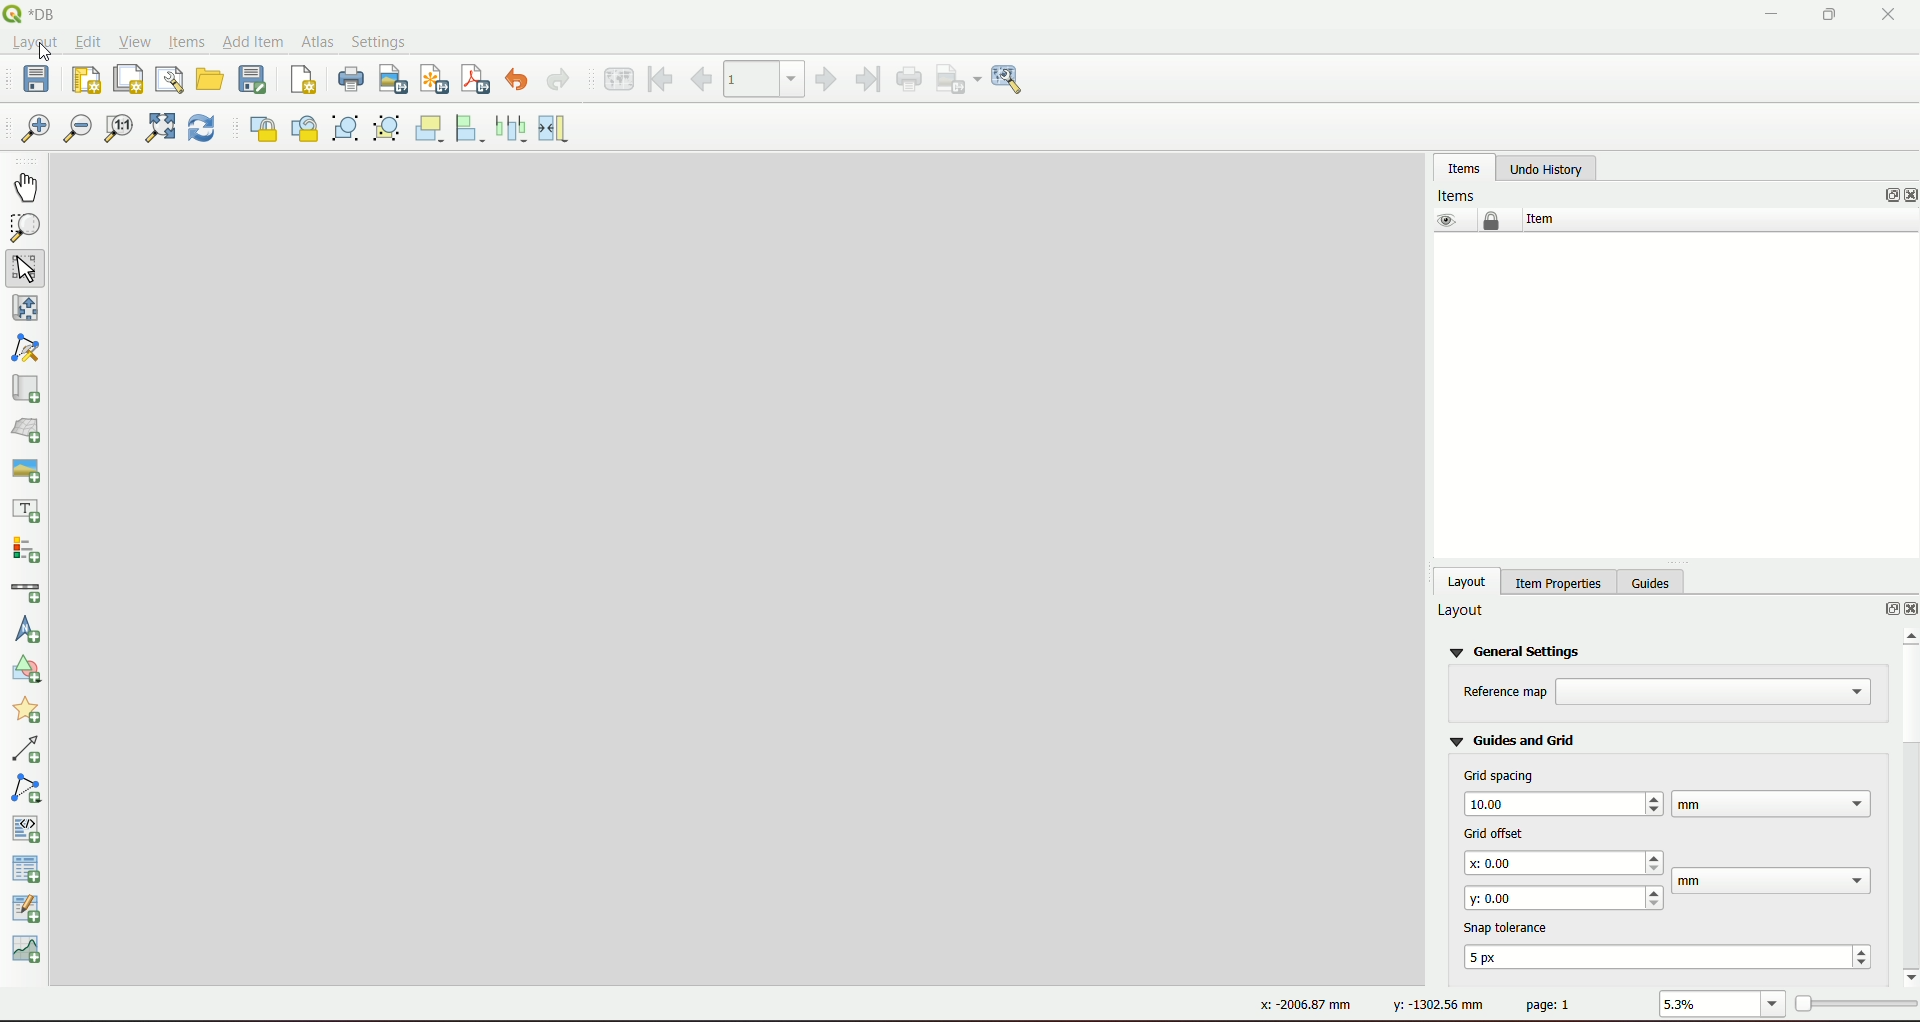  What do you see at coordinates (1908, 196) in the screenshot?
I see `close` at bounding box center [1908, 196].